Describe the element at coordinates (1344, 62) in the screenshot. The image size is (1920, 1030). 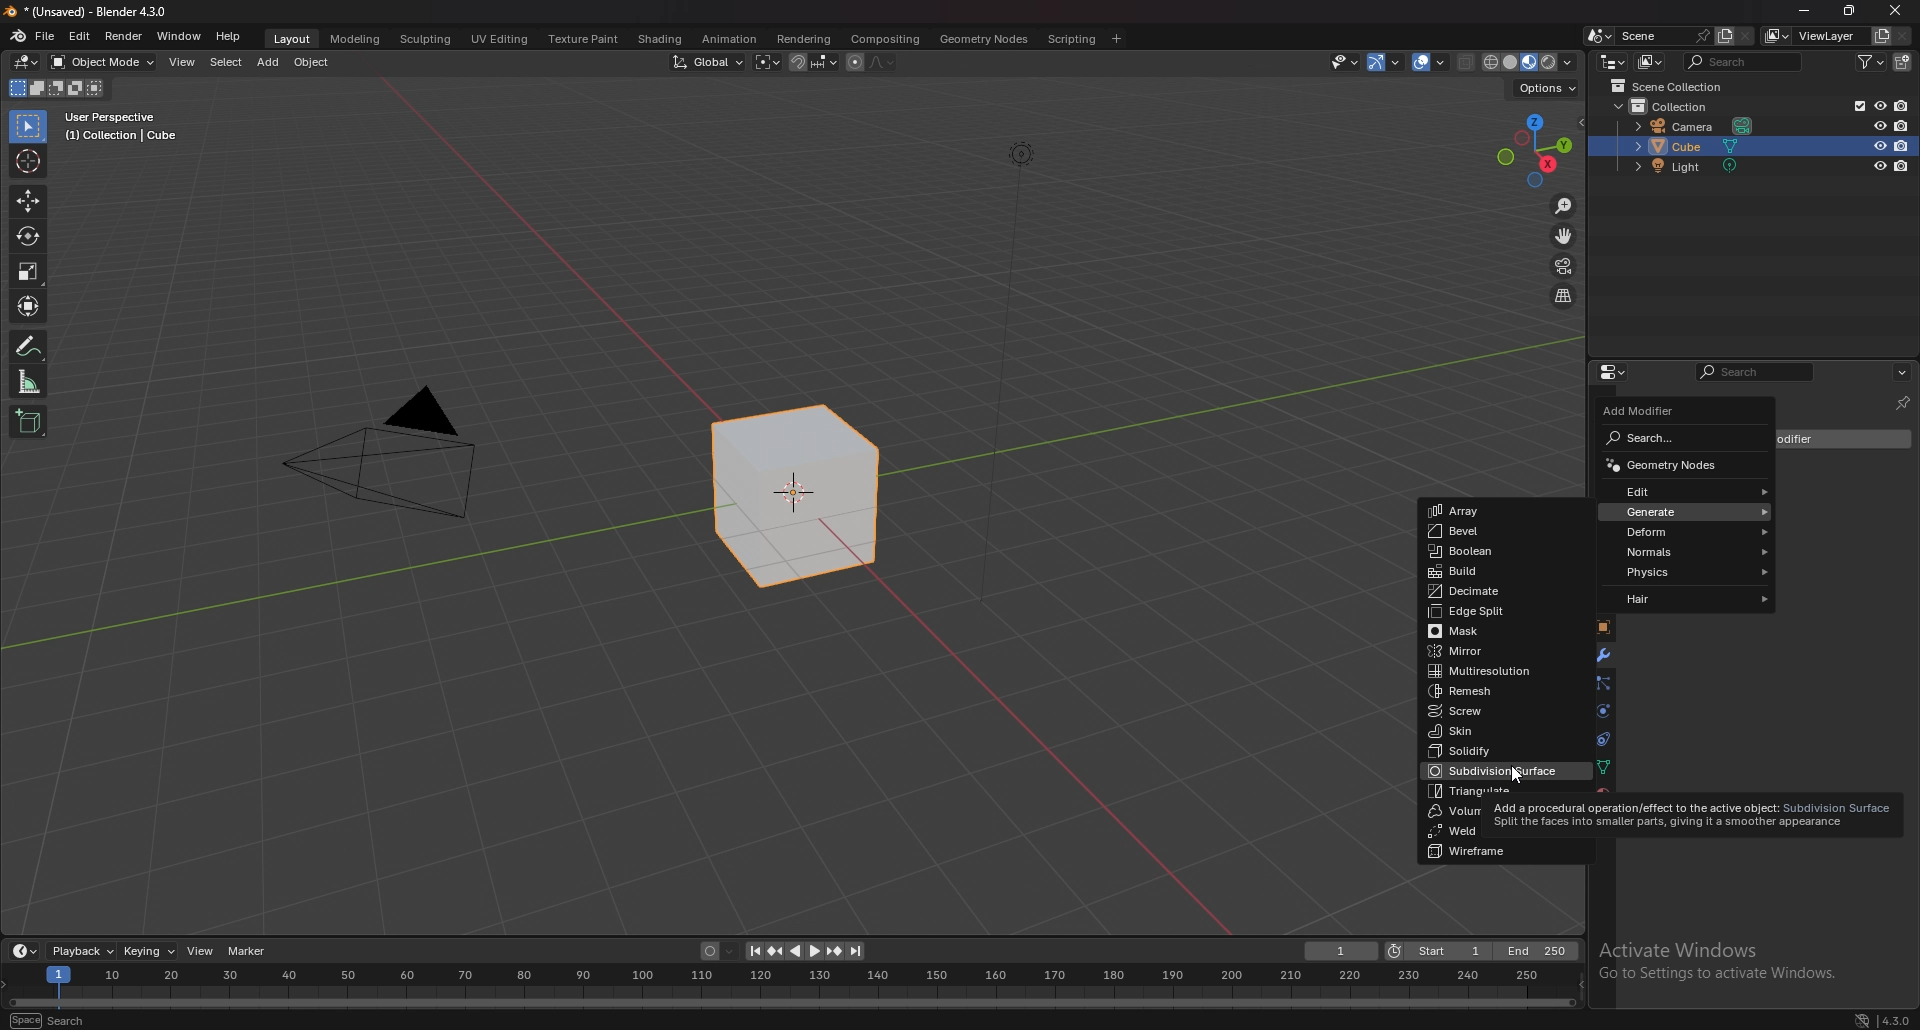
I see `visiblity and selectibility` at that location.